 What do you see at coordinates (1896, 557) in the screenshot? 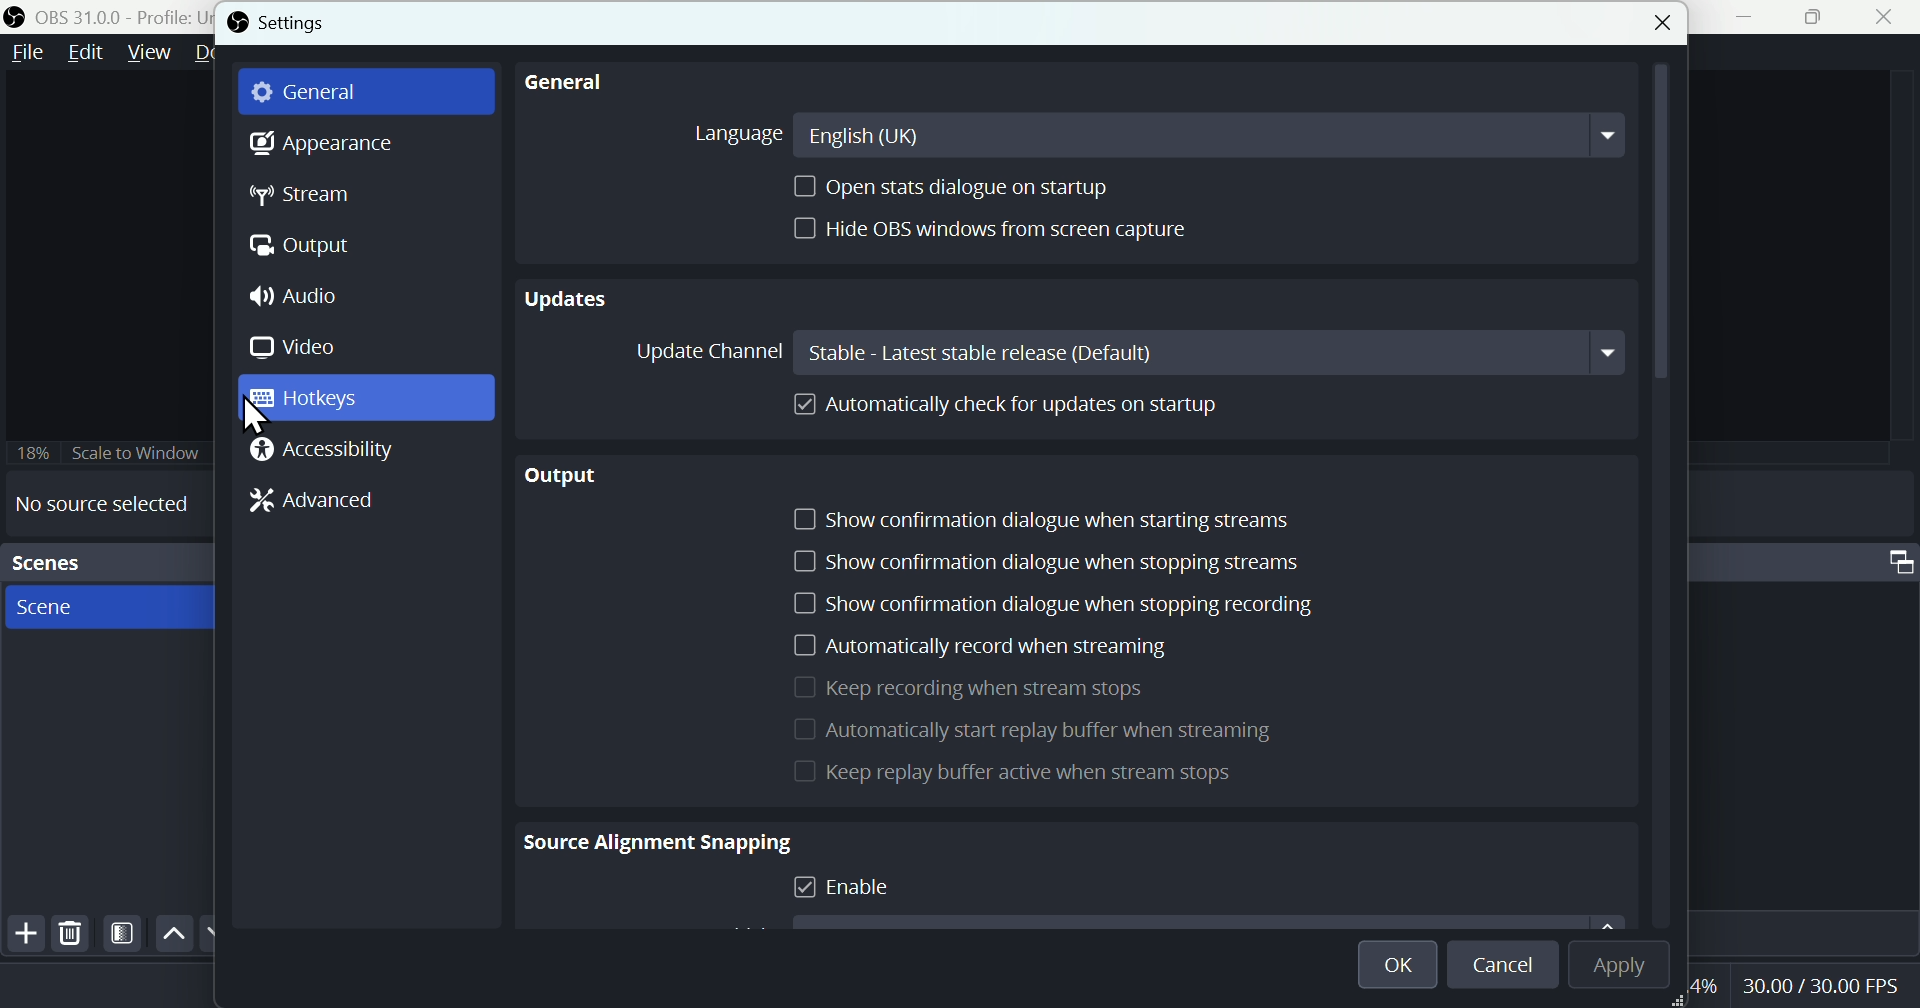
I see `Audio mixer` at bounding box center [1896, 557].